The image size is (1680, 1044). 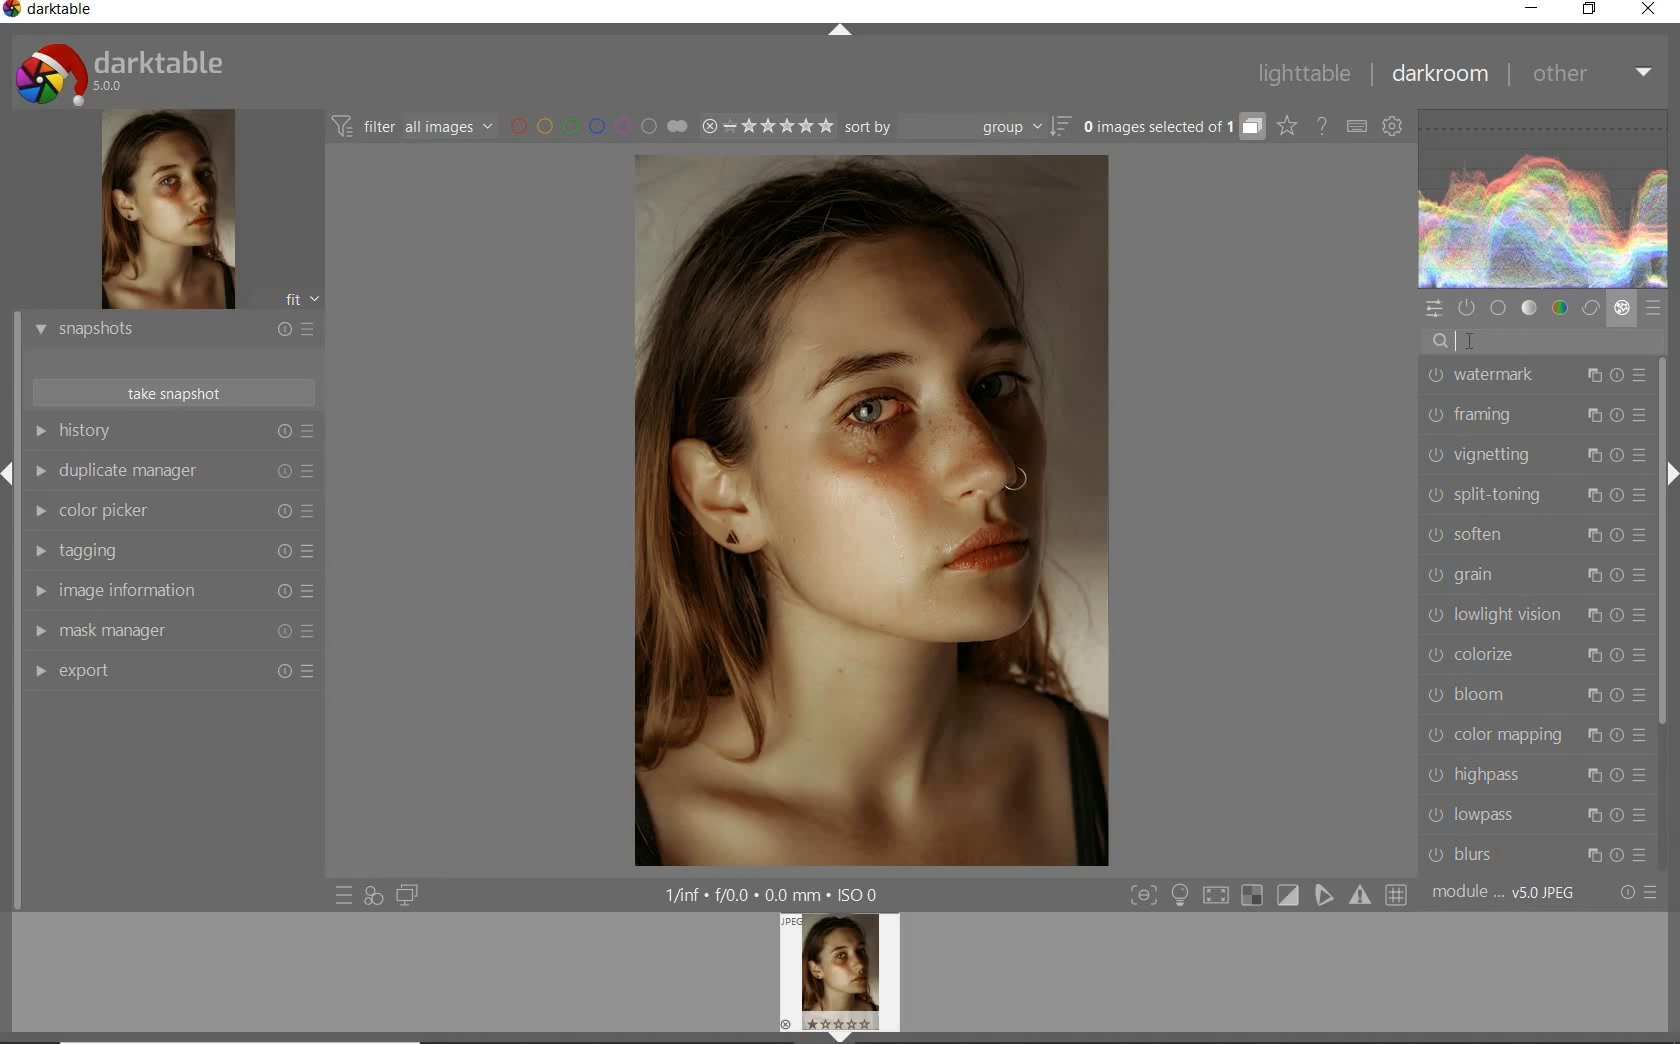 I want to click on expand grouped images, so click(x=1171, y=127).